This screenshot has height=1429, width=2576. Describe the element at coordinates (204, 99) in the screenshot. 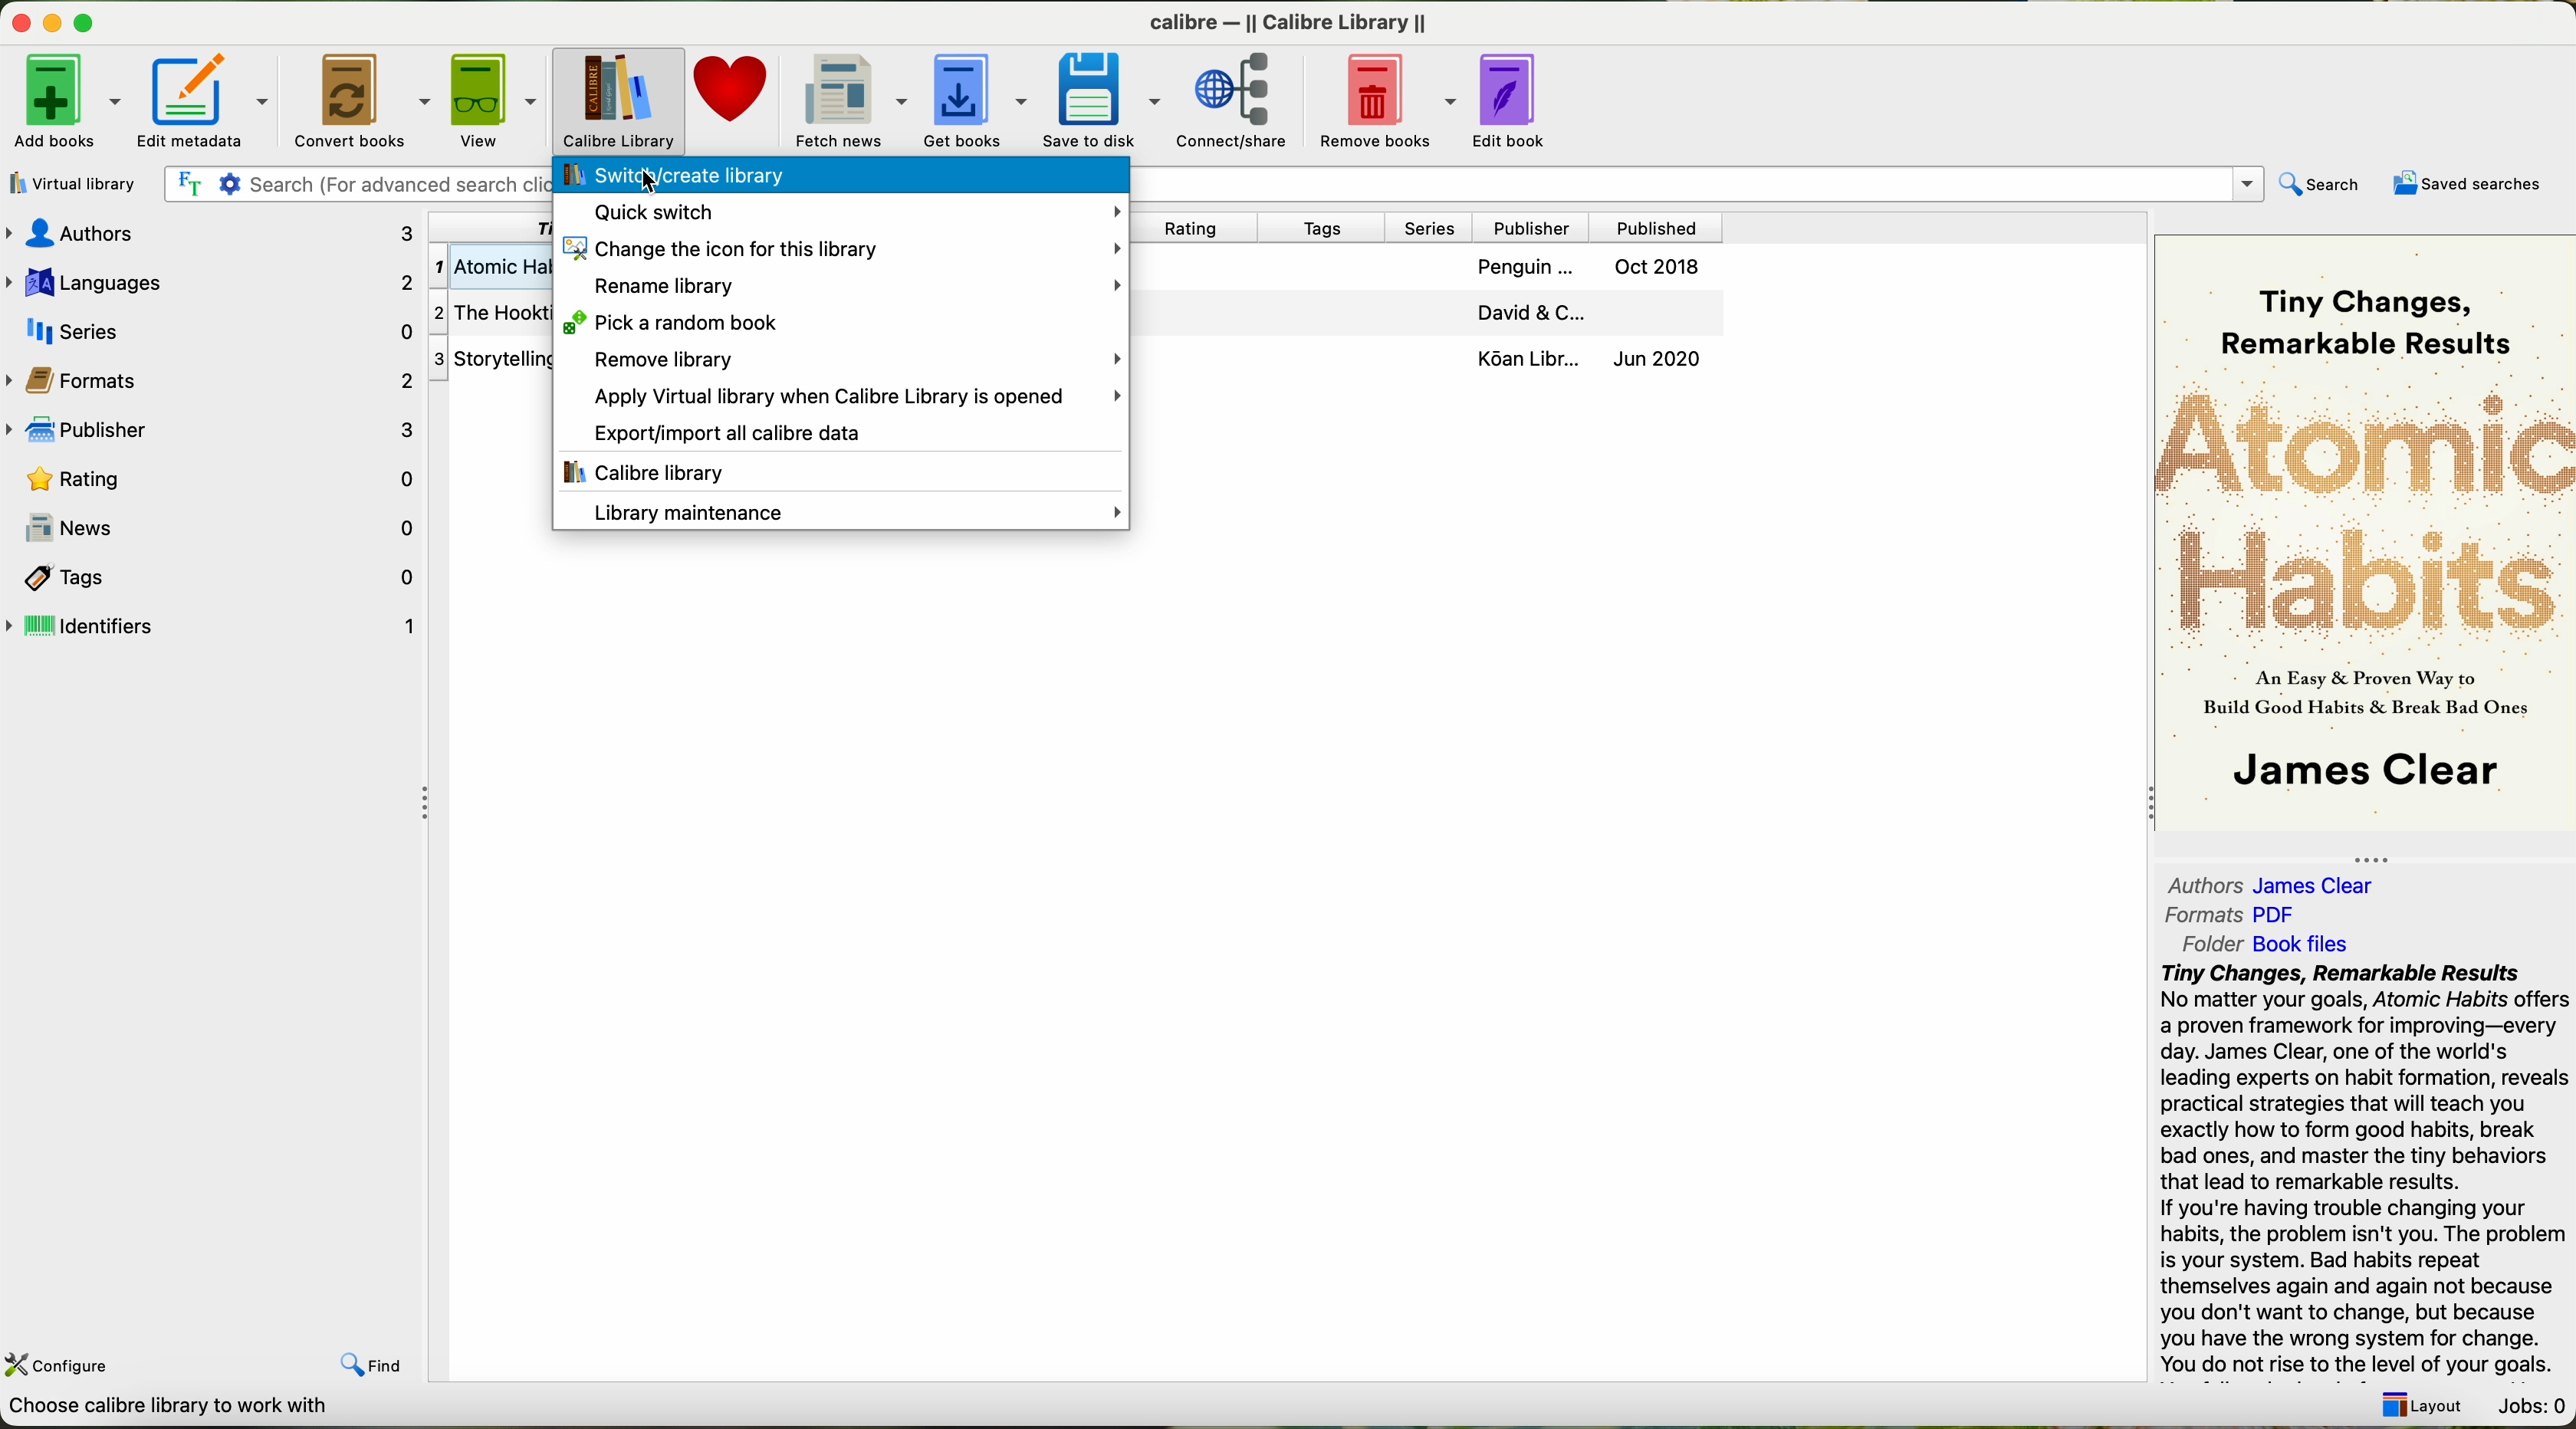

I see `edit metadata` at that location.